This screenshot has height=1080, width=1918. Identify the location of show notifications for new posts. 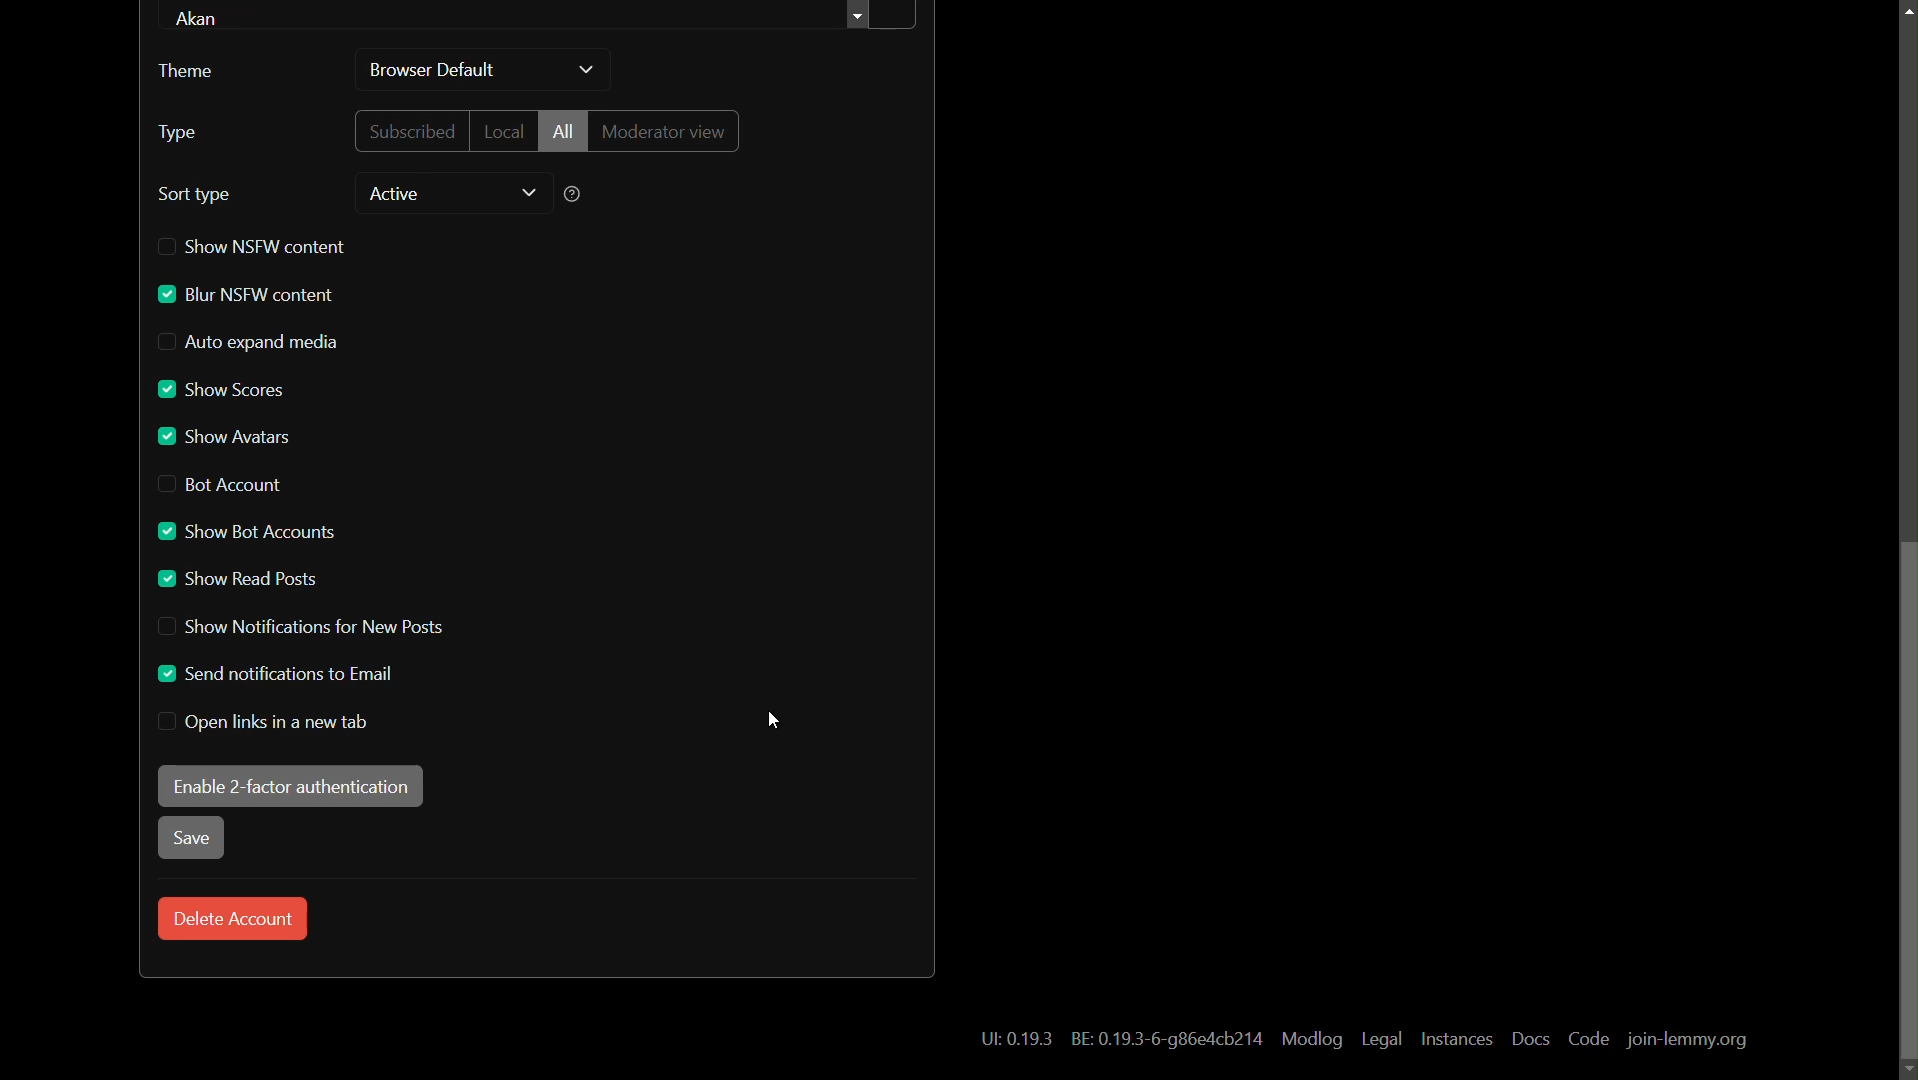
(299, 627).